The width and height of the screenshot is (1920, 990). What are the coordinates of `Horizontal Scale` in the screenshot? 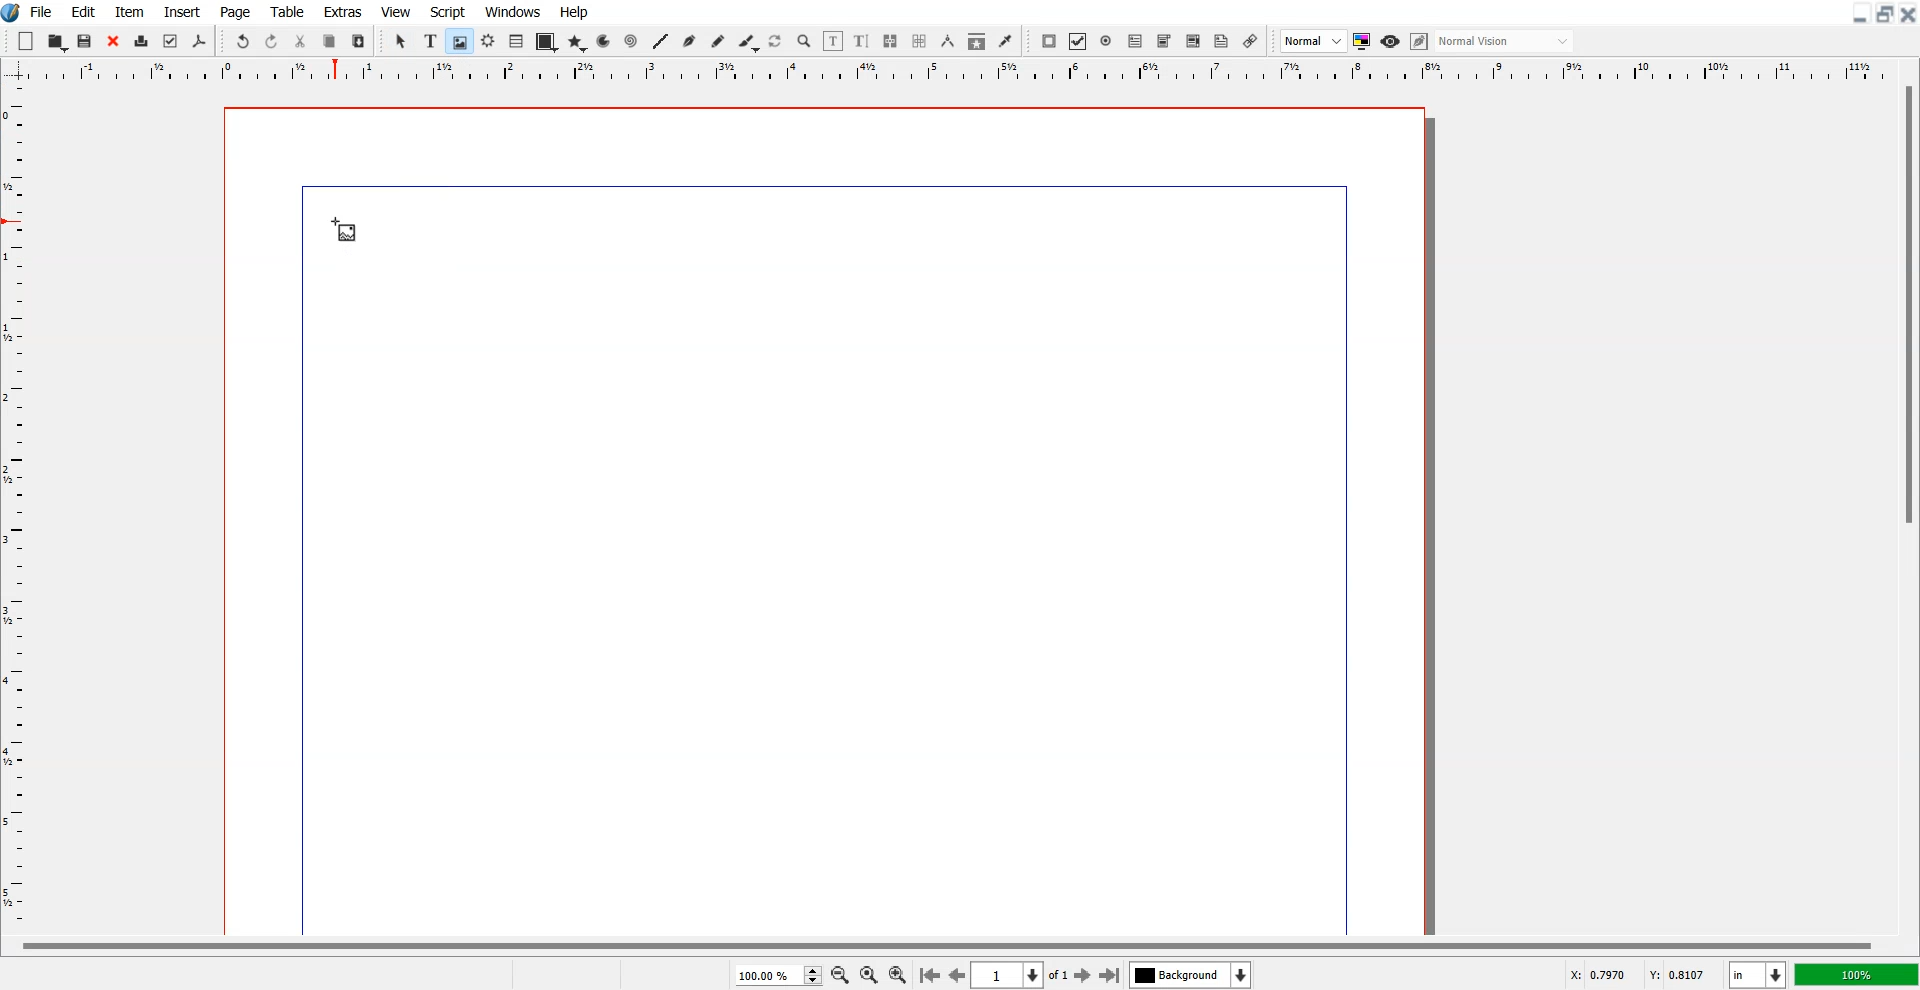 It's located at (19, 509).